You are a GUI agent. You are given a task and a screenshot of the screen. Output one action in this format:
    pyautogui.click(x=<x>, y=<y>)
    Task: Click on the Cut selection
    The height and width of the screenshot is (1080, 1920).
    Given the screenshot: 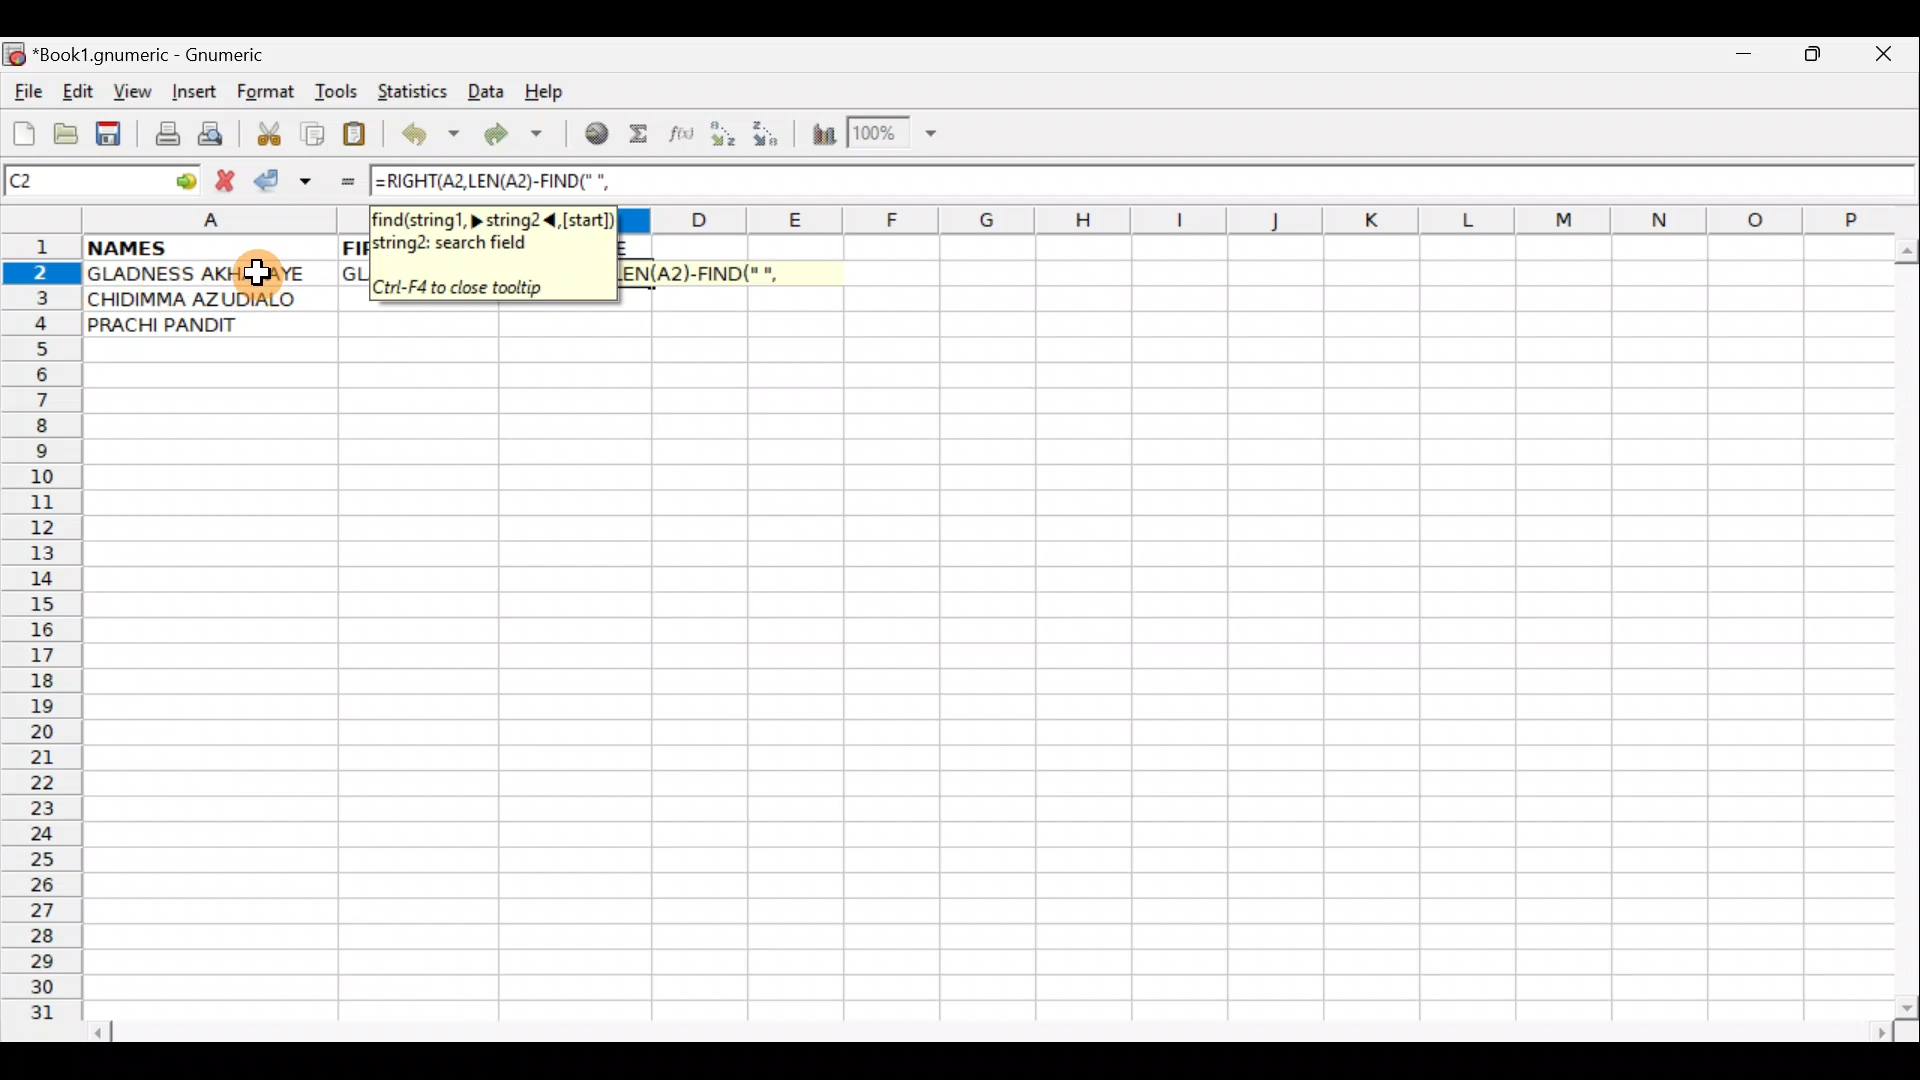 What is the action you would take?
    pyautogui.click(x=268, y=131)
    